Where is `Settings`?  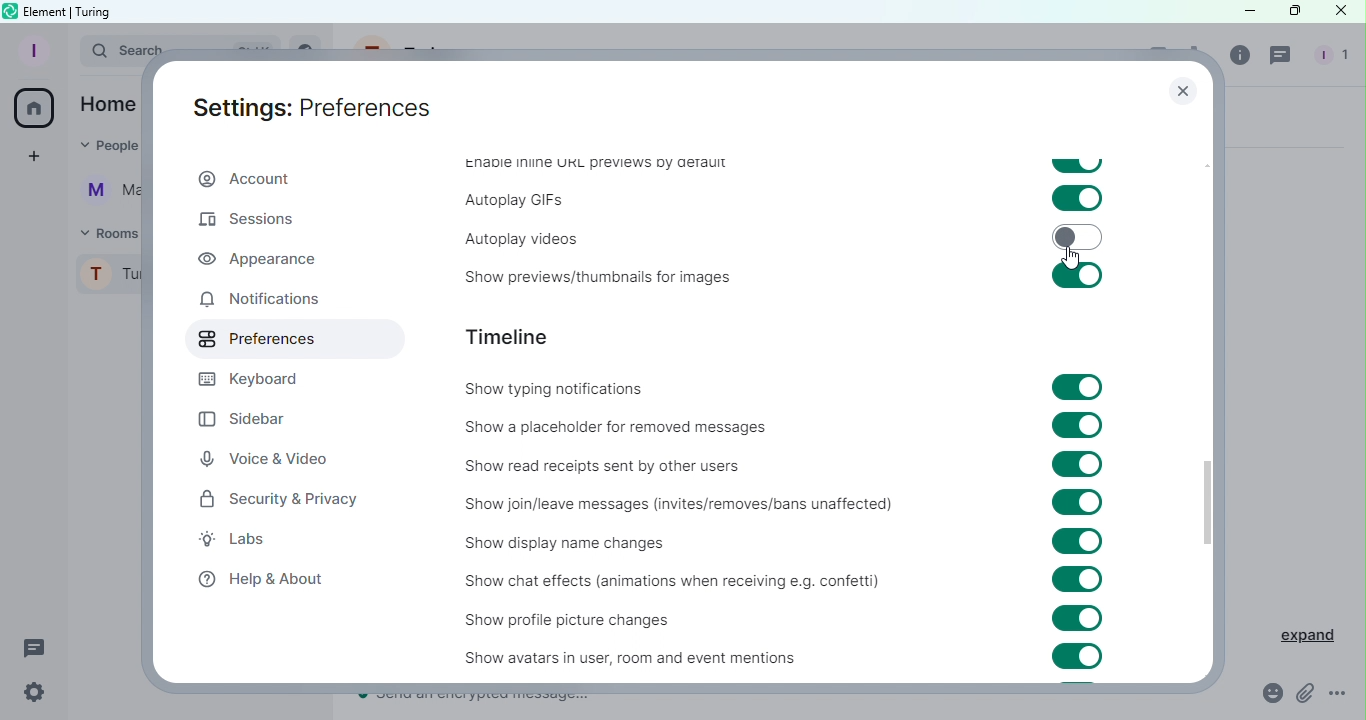 Settings is located at coordinates (34, 693).